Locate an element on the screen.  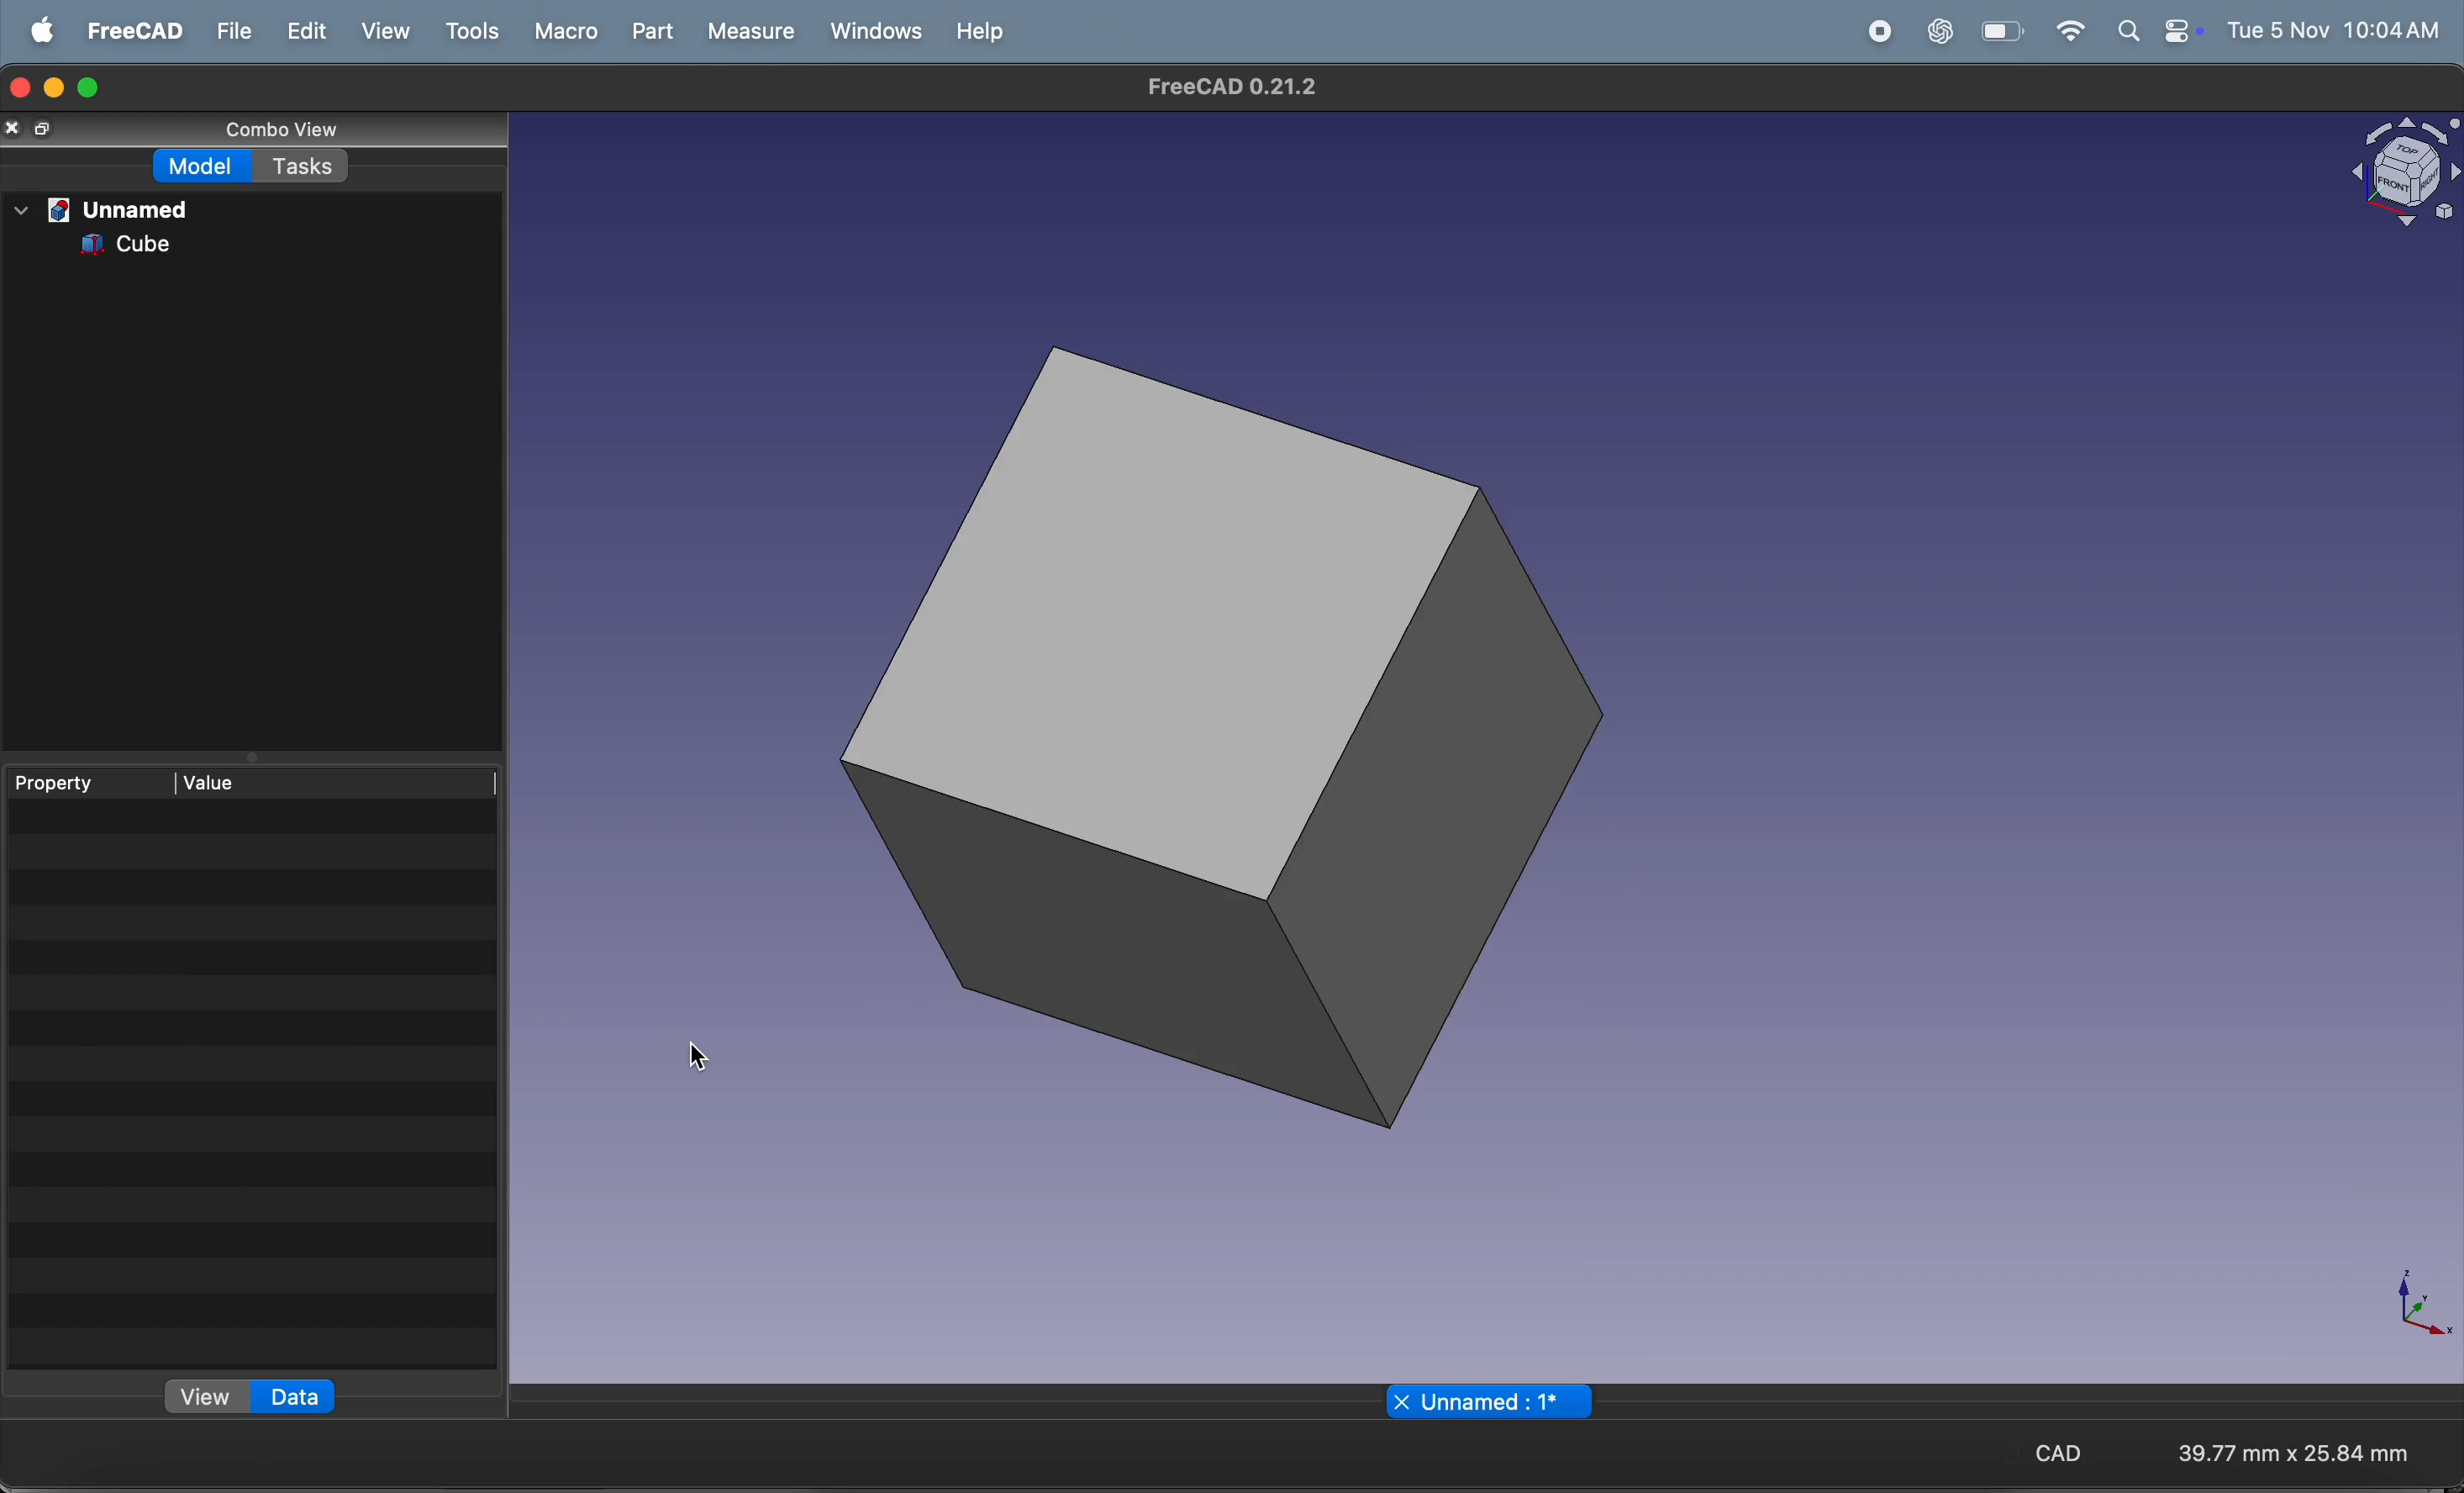
edit is located at coordinates (296, 29).